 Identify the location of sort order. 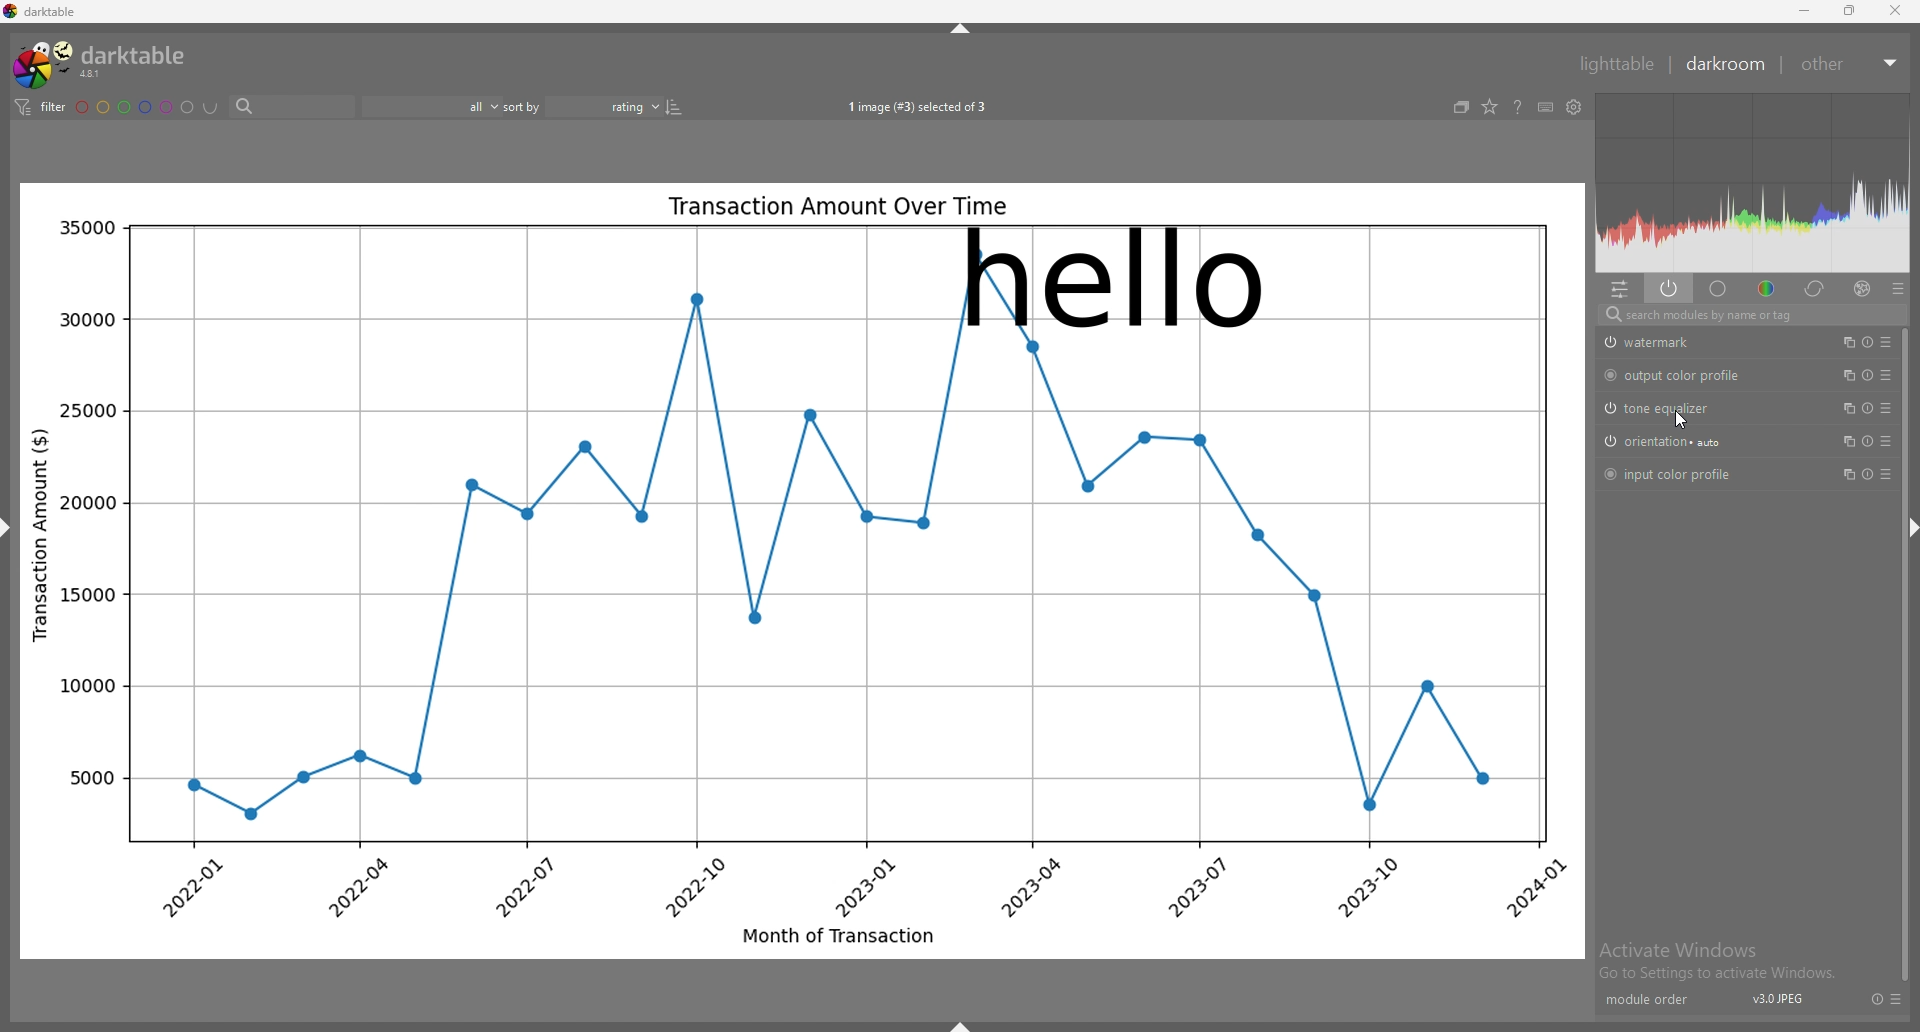
(604, 106).